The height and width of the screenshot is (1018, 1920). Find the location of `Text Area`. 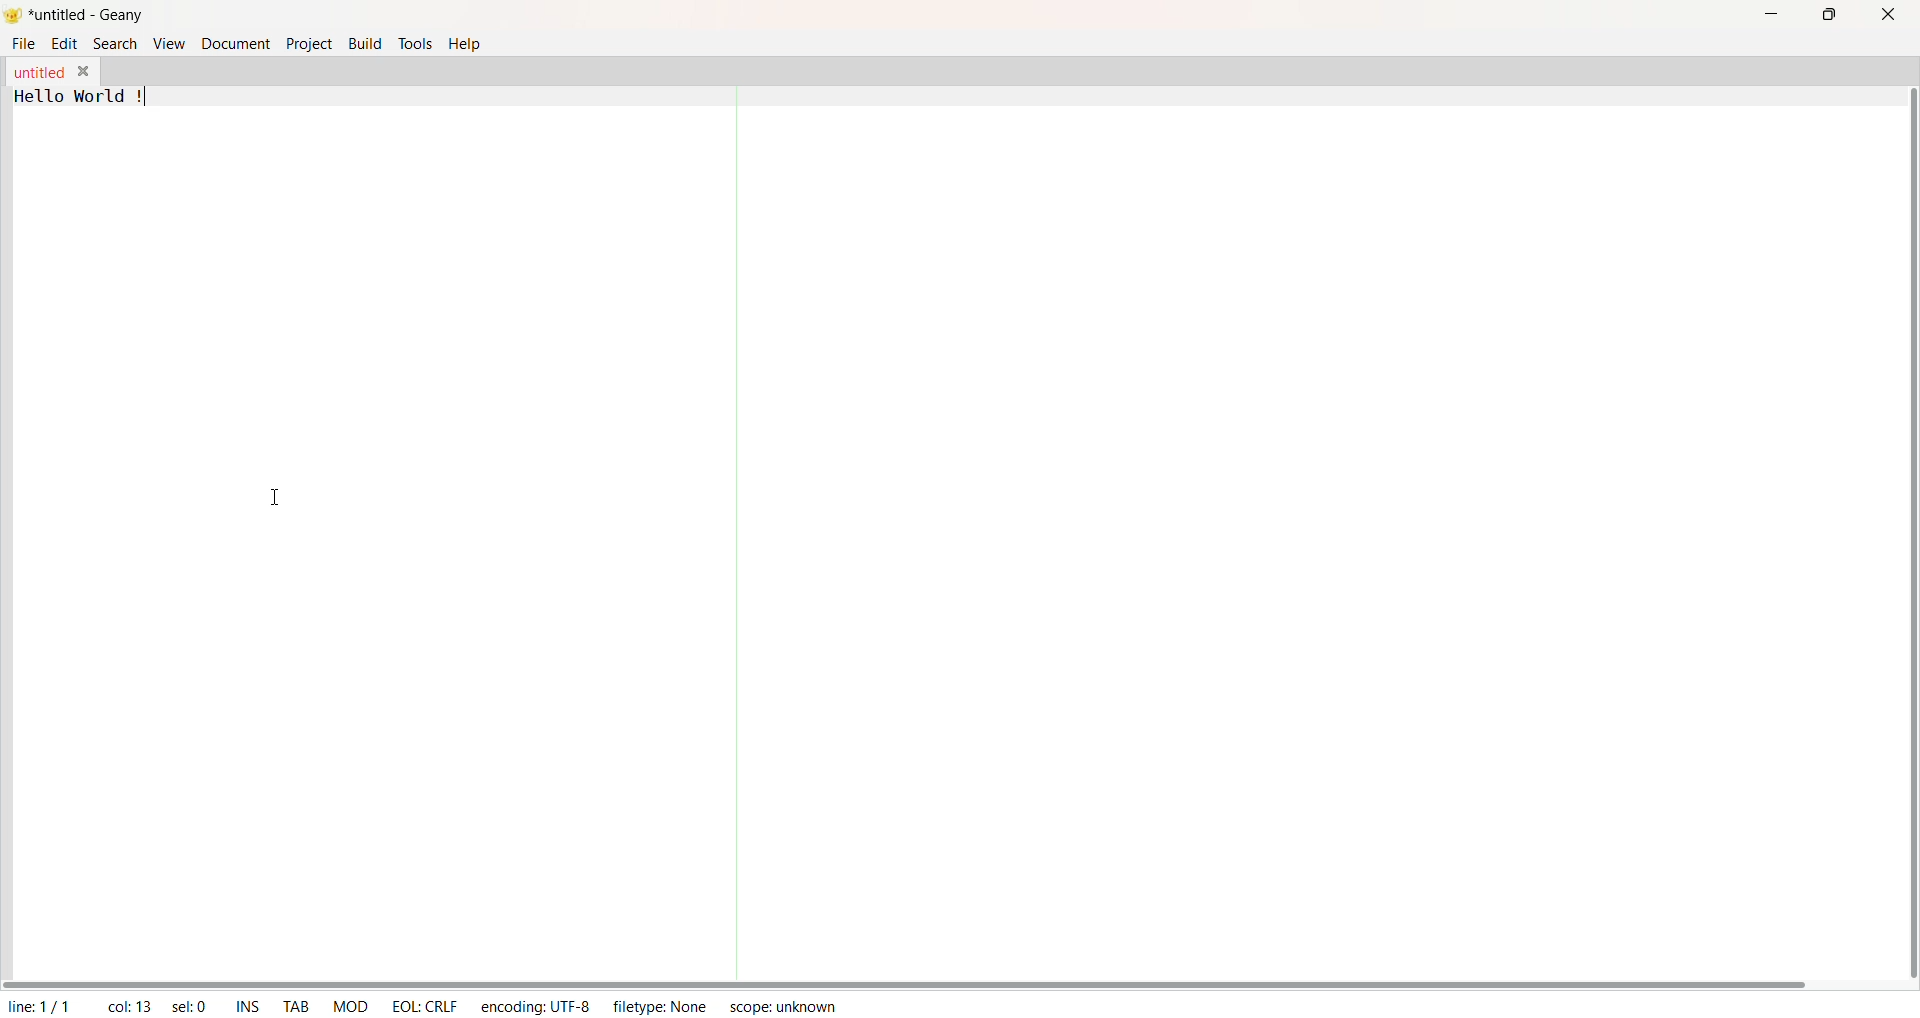

Text Area is located at coordinates (913, 531).